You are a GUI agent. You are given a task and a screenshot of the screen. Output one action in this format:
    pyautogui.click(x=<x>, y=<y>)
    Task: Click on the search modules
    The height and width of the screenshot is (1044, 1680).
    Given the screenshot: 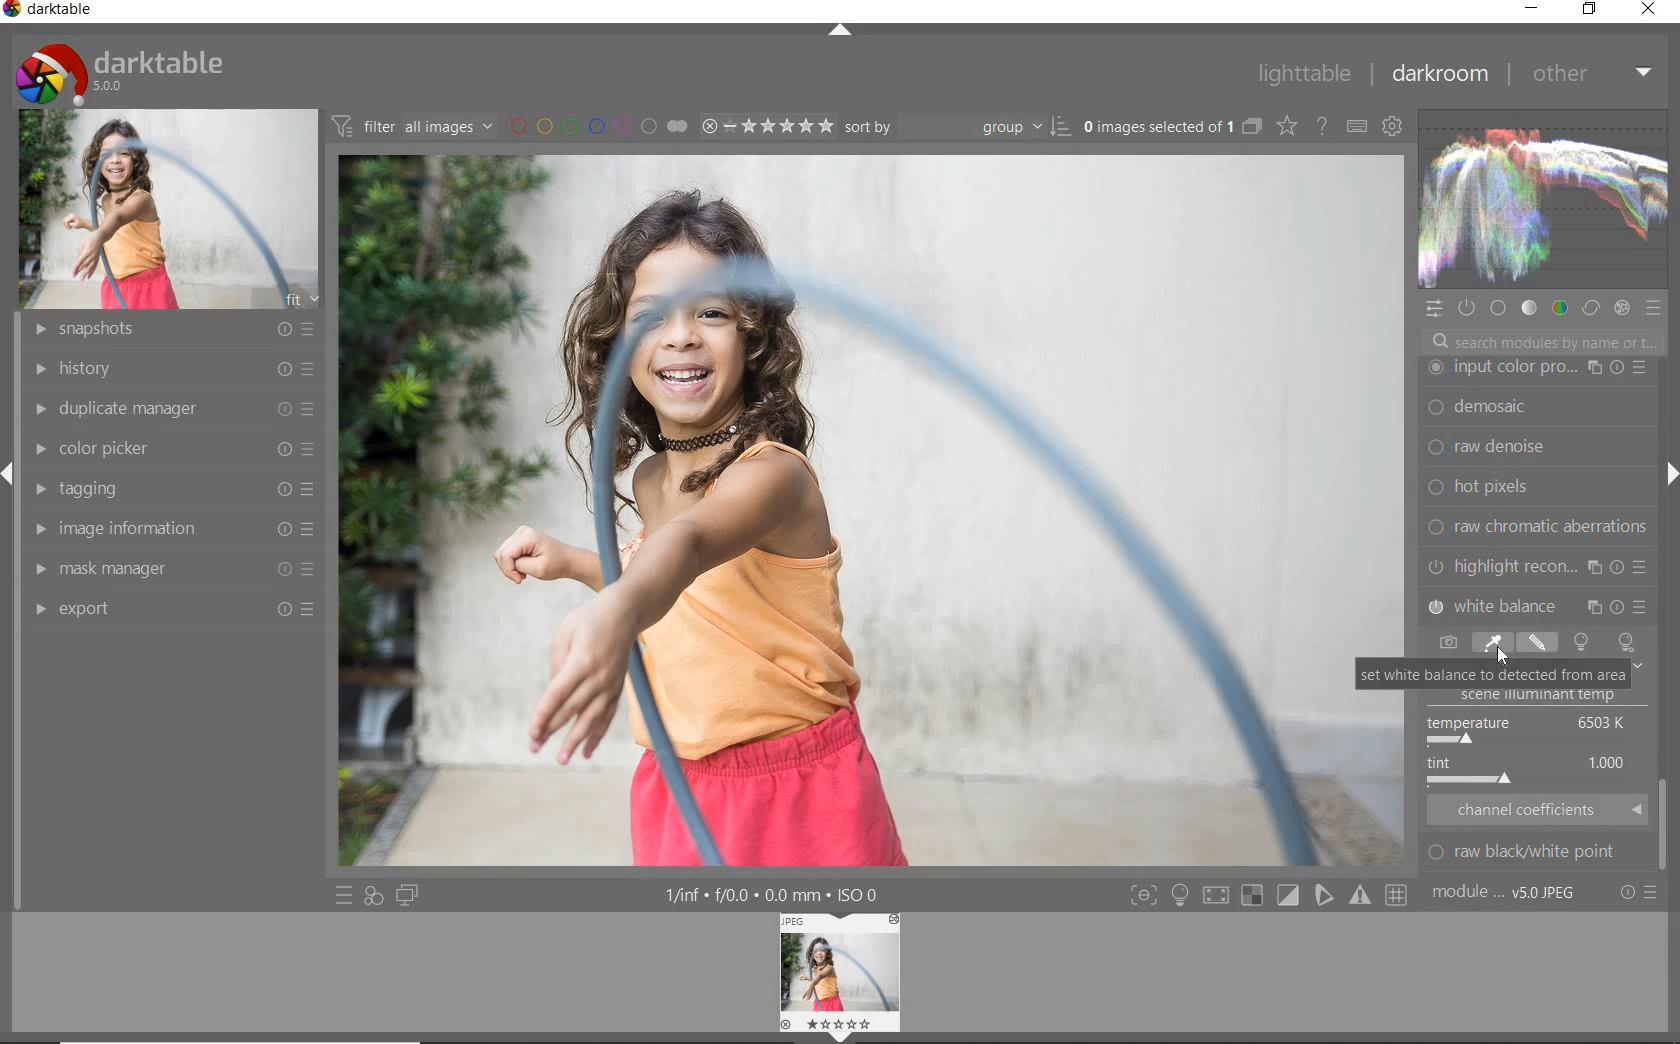 What is the action you would take?
    pyautogui.click(x=1541, y=344)
    